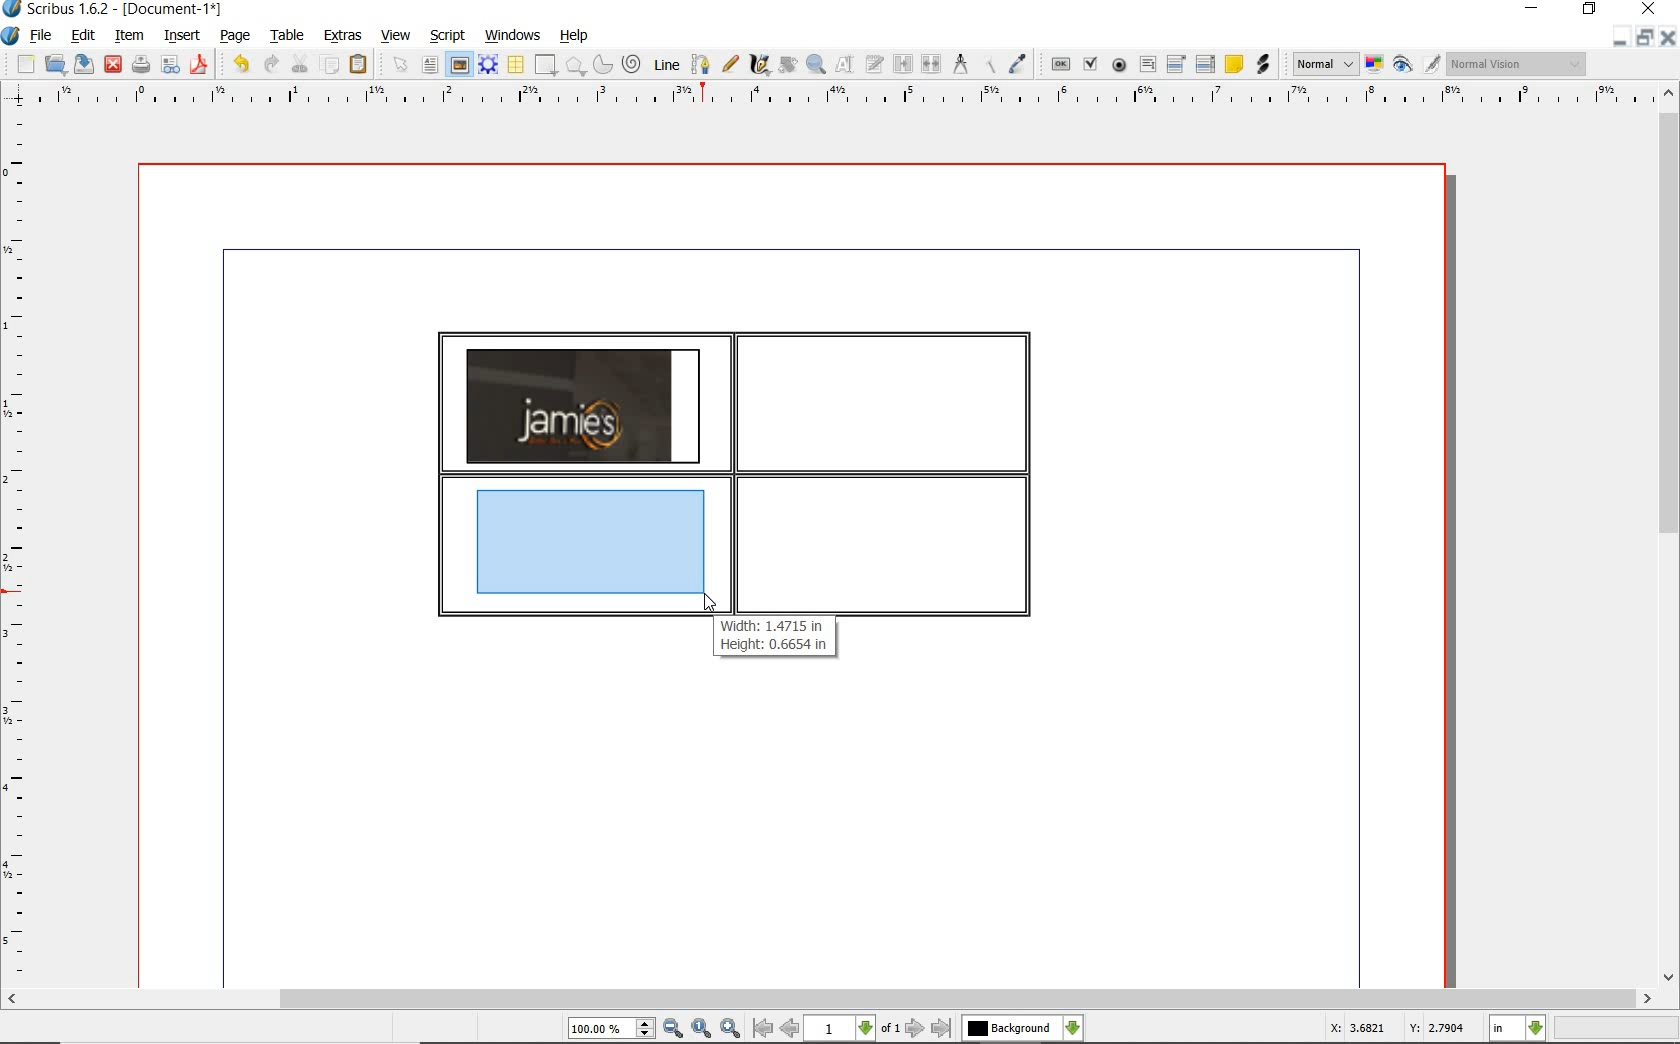 The width and height of the screenshot is (1680, 1044). Describe the element at coordinates (1403, 66) in the screenshot. I see `preview mode` at that location.